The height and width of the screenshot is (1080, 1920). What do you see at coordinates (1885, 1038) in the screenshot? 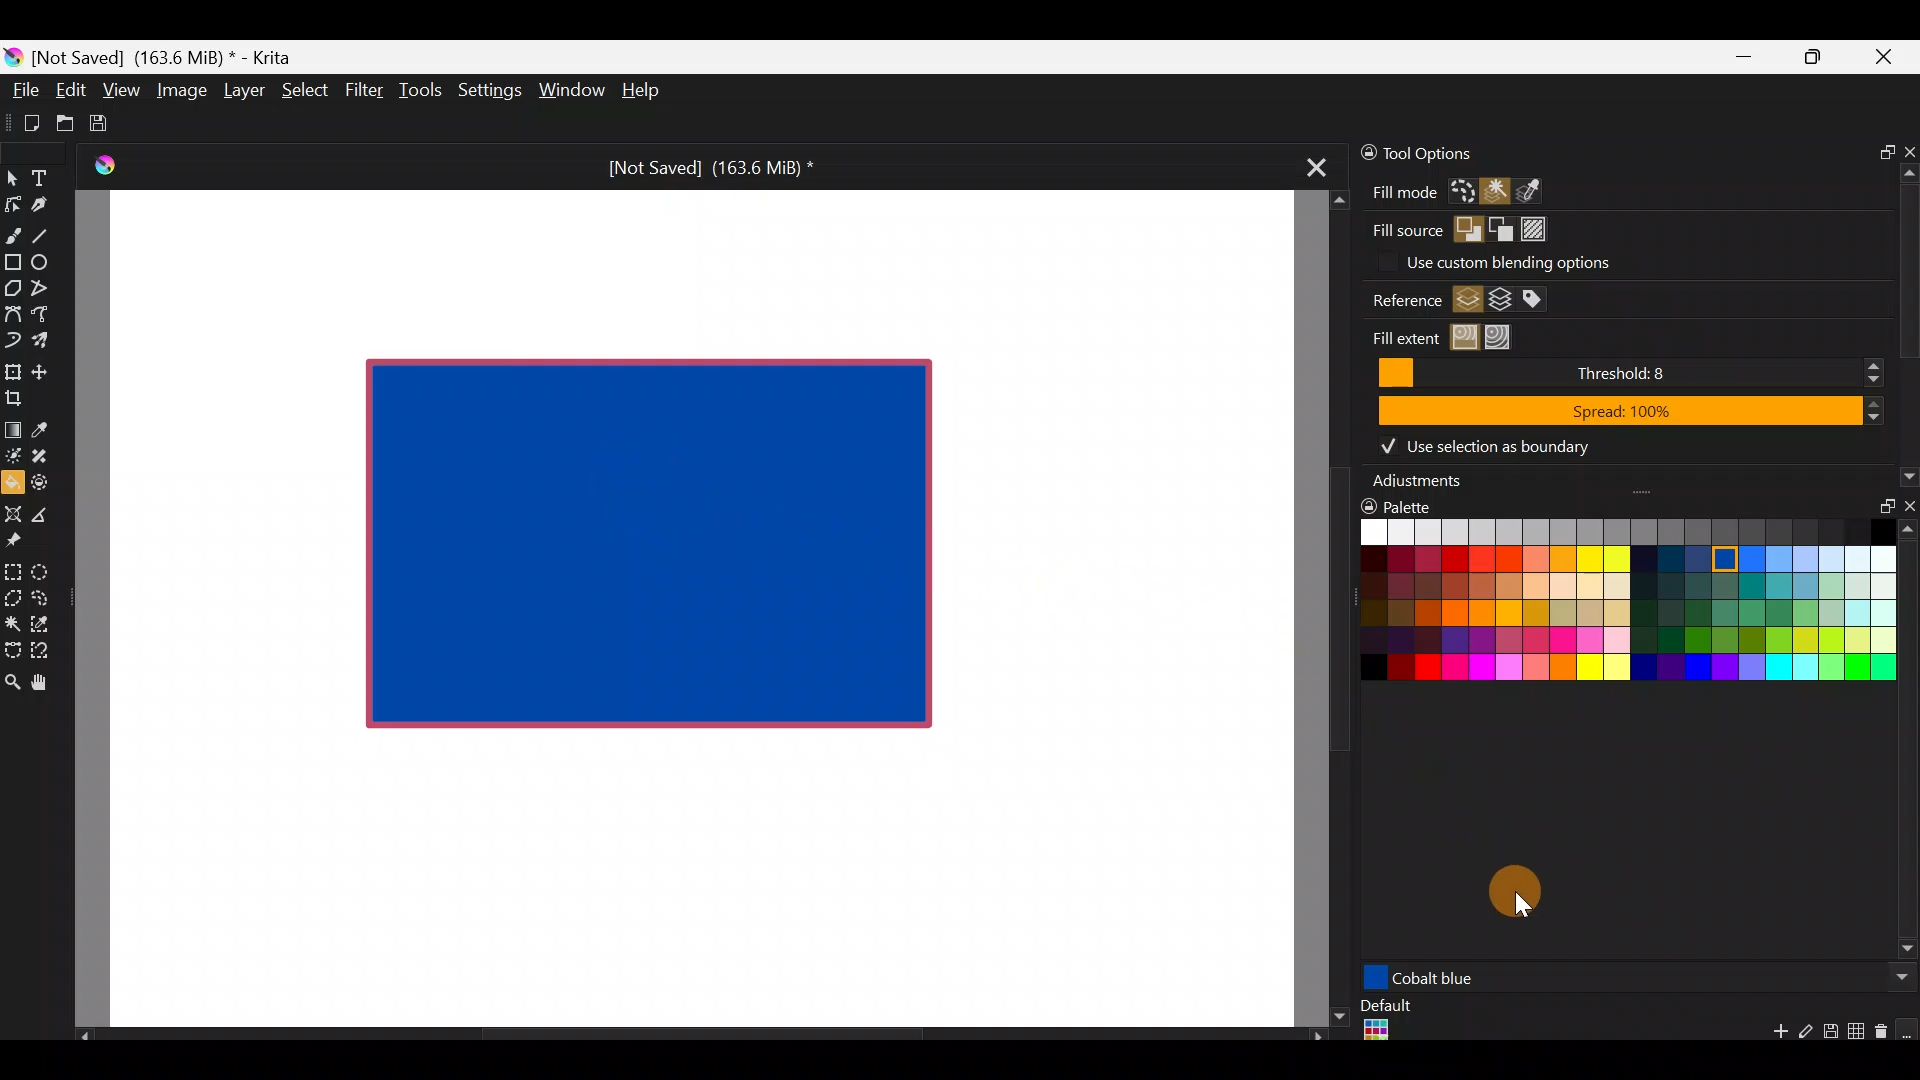
I see `Remove swatch/group` at bounding box center [1885, 1038].